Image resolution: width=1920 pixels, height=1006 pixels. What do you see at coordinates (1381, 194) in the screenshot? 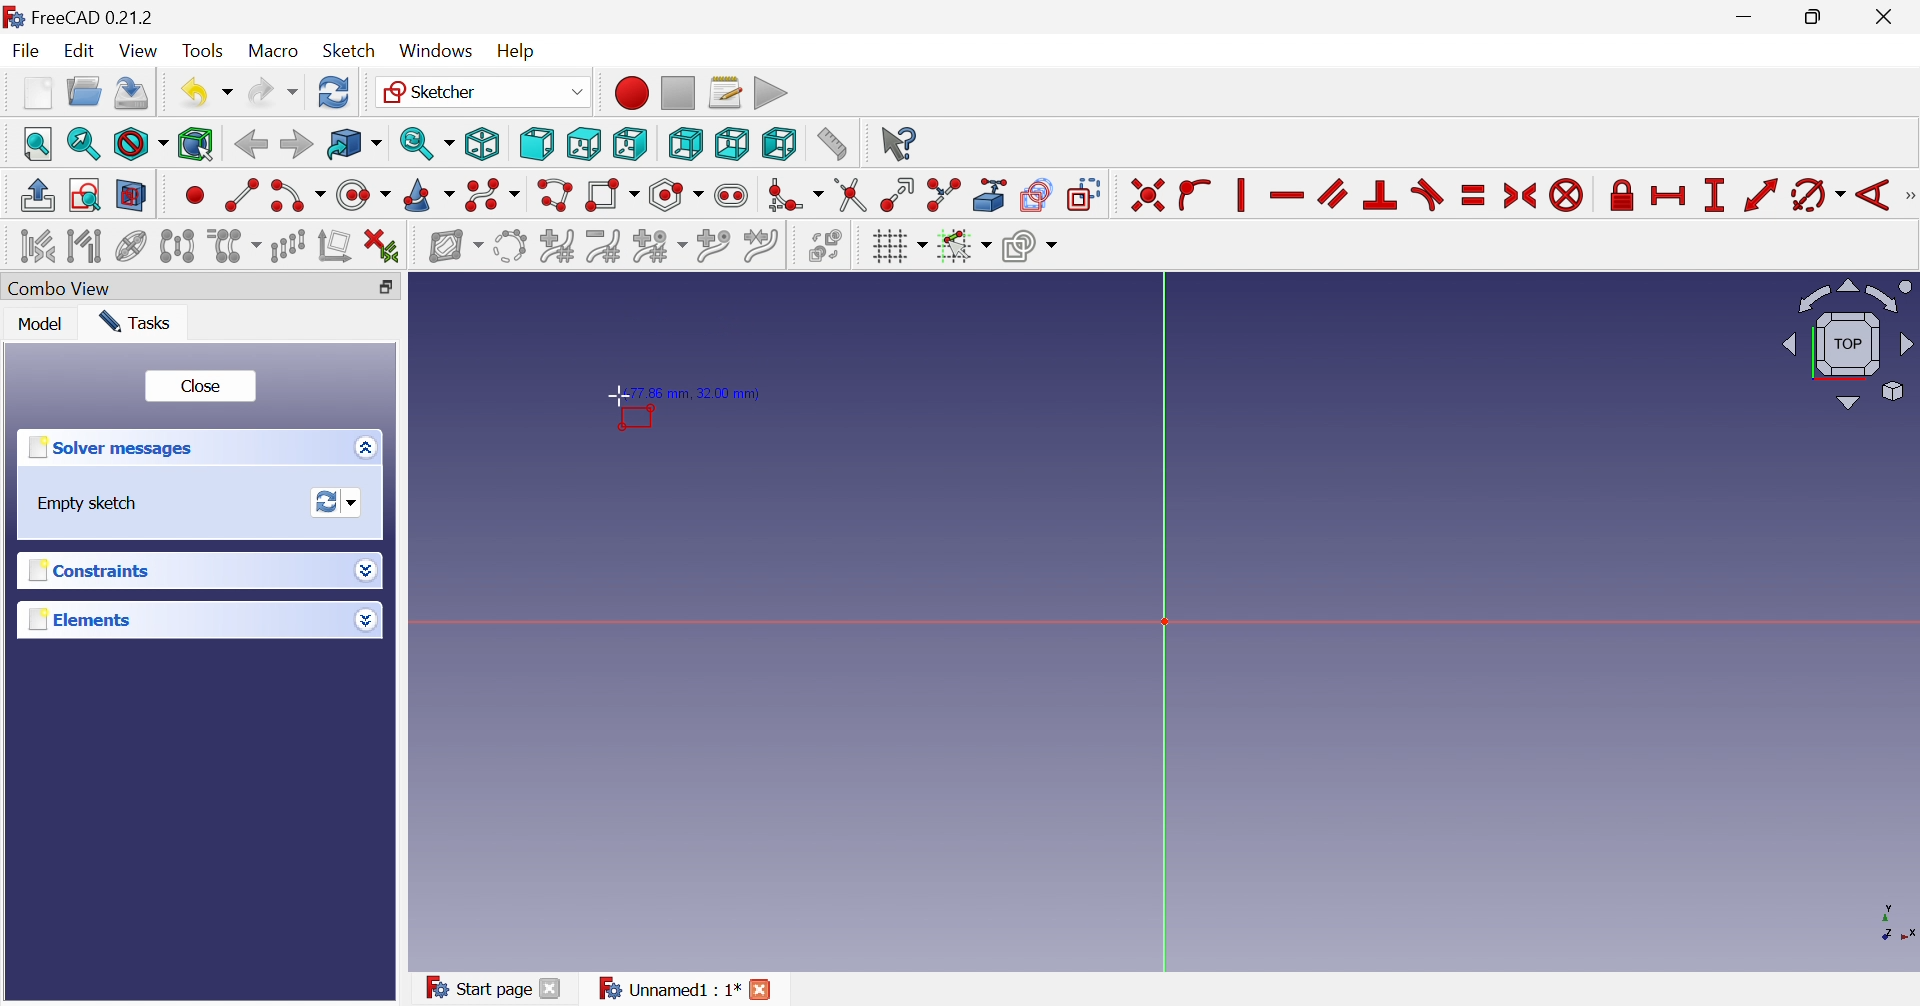
I see `Constrain perpendicular` at bounding box center [1381, 194].